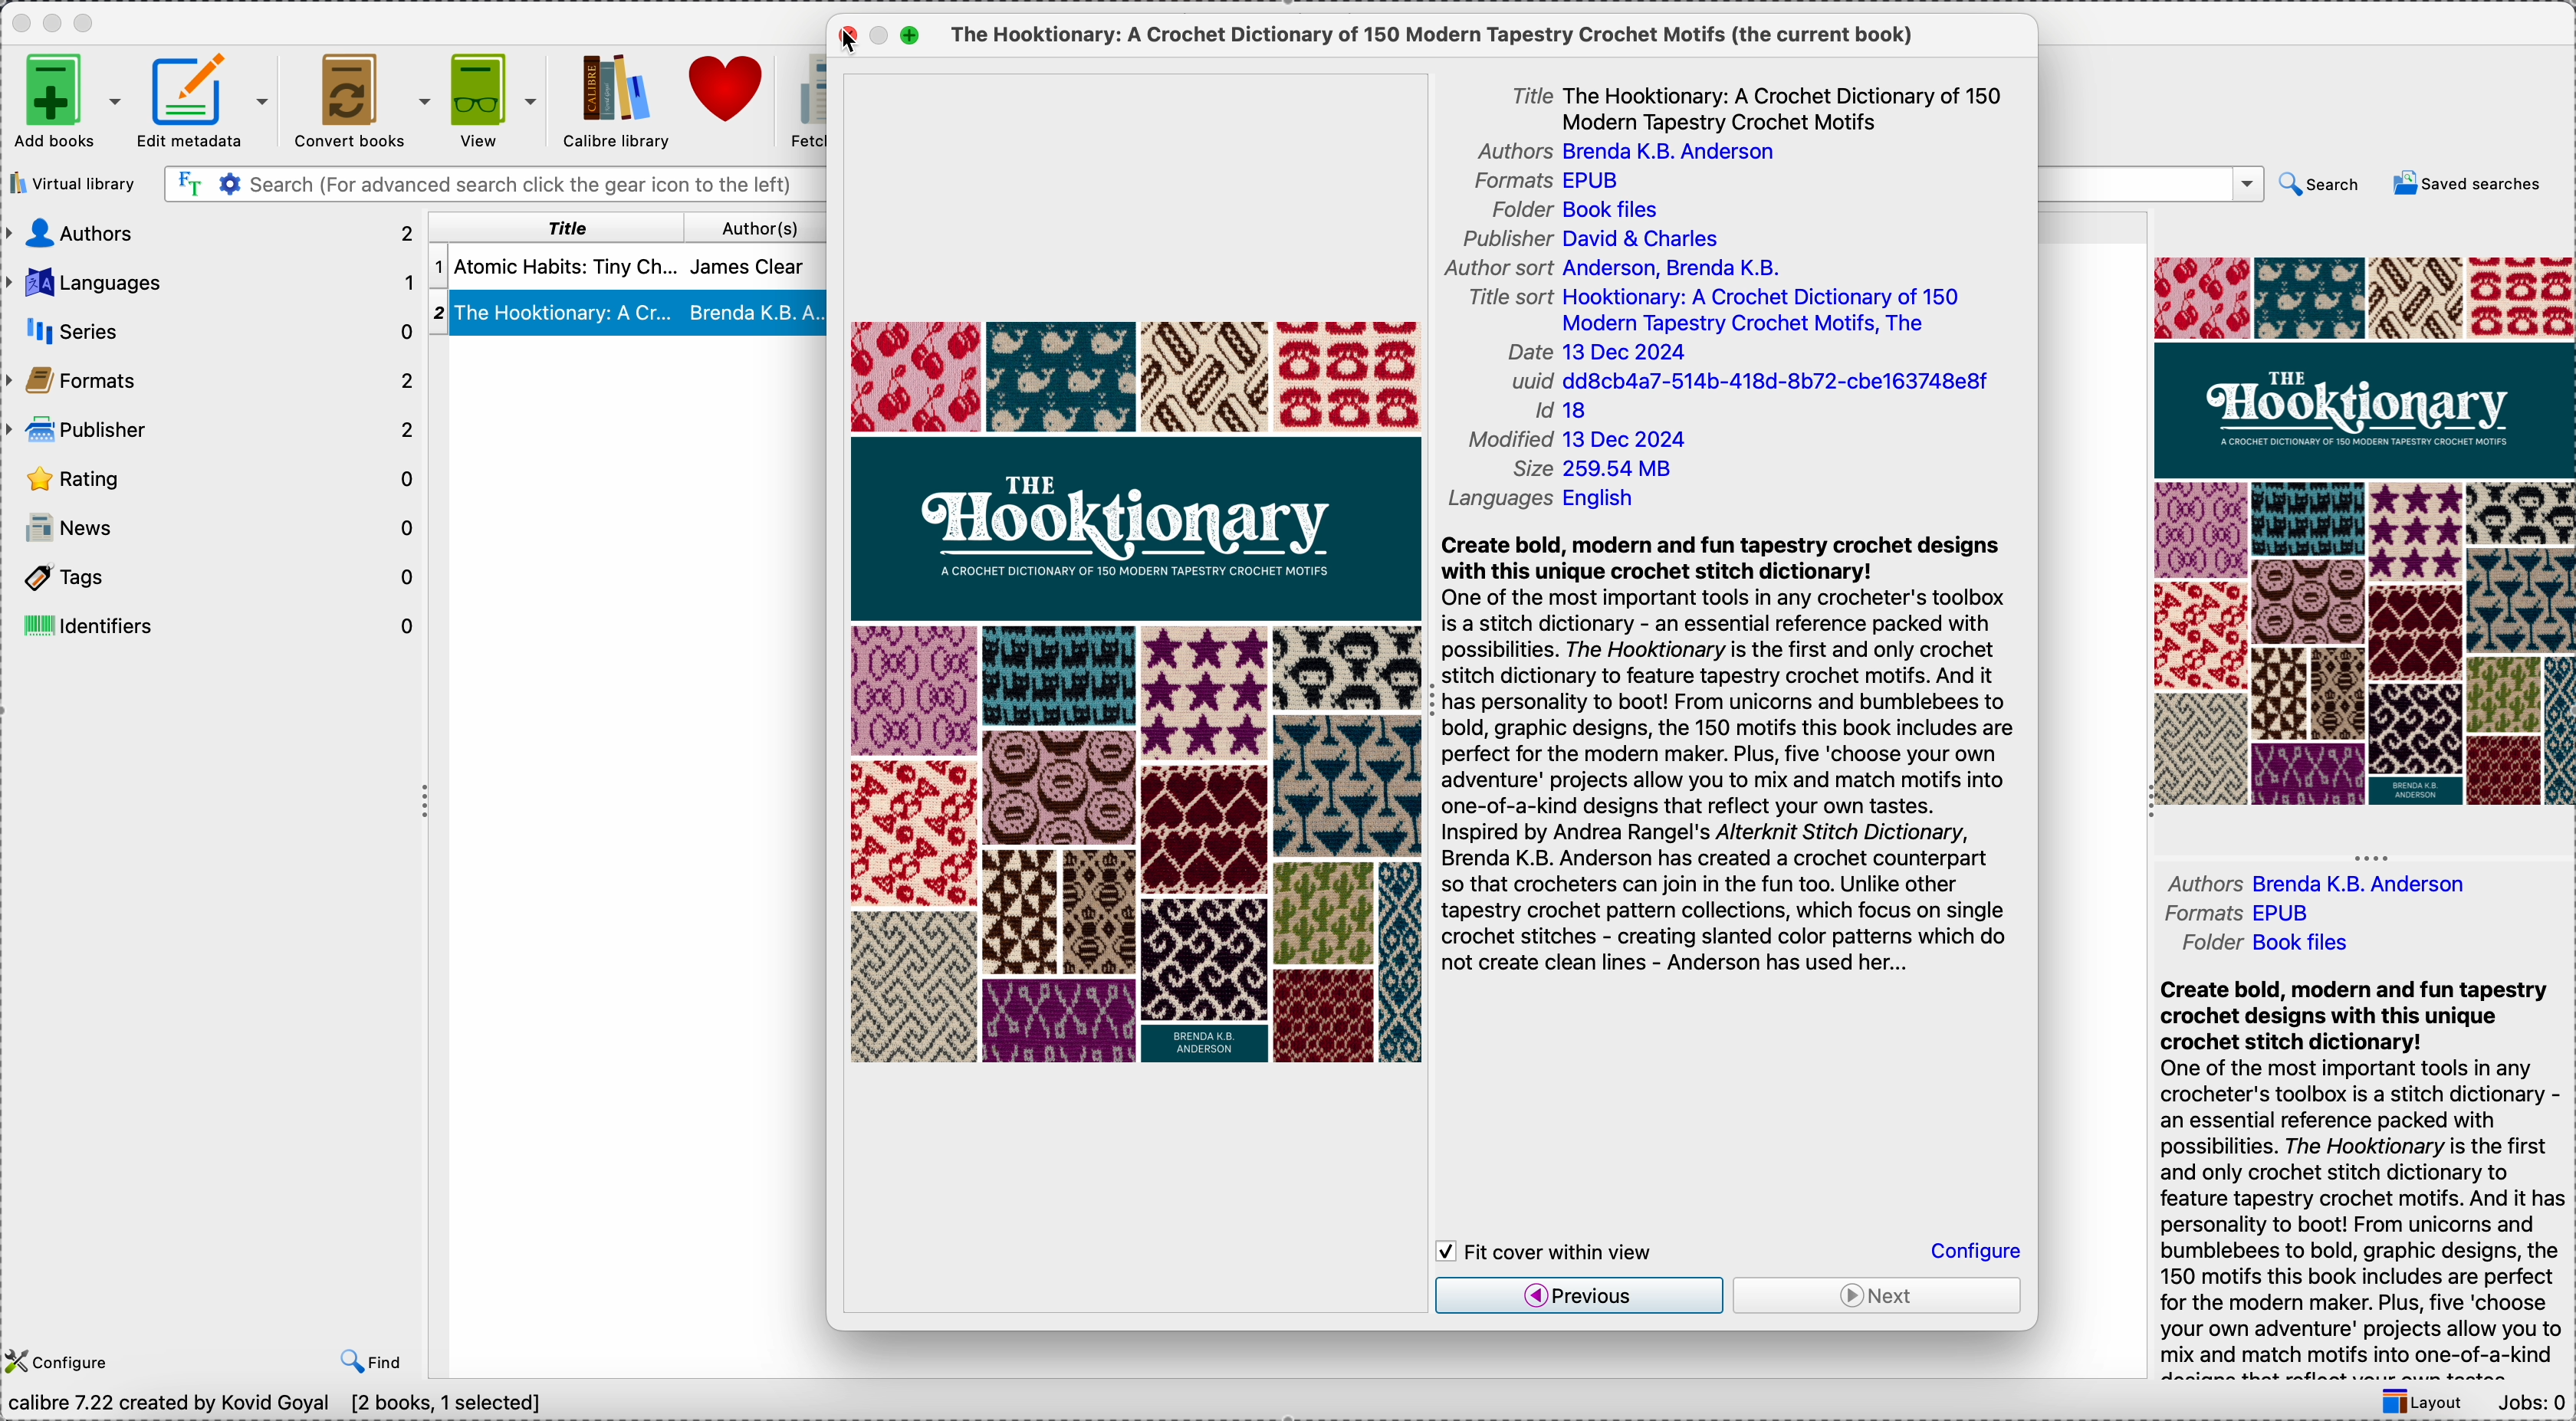 This screenshot has width=2576, height=1421. Describe the element at coordinates (217, 530) in the screenshot. I see `news` at that location.